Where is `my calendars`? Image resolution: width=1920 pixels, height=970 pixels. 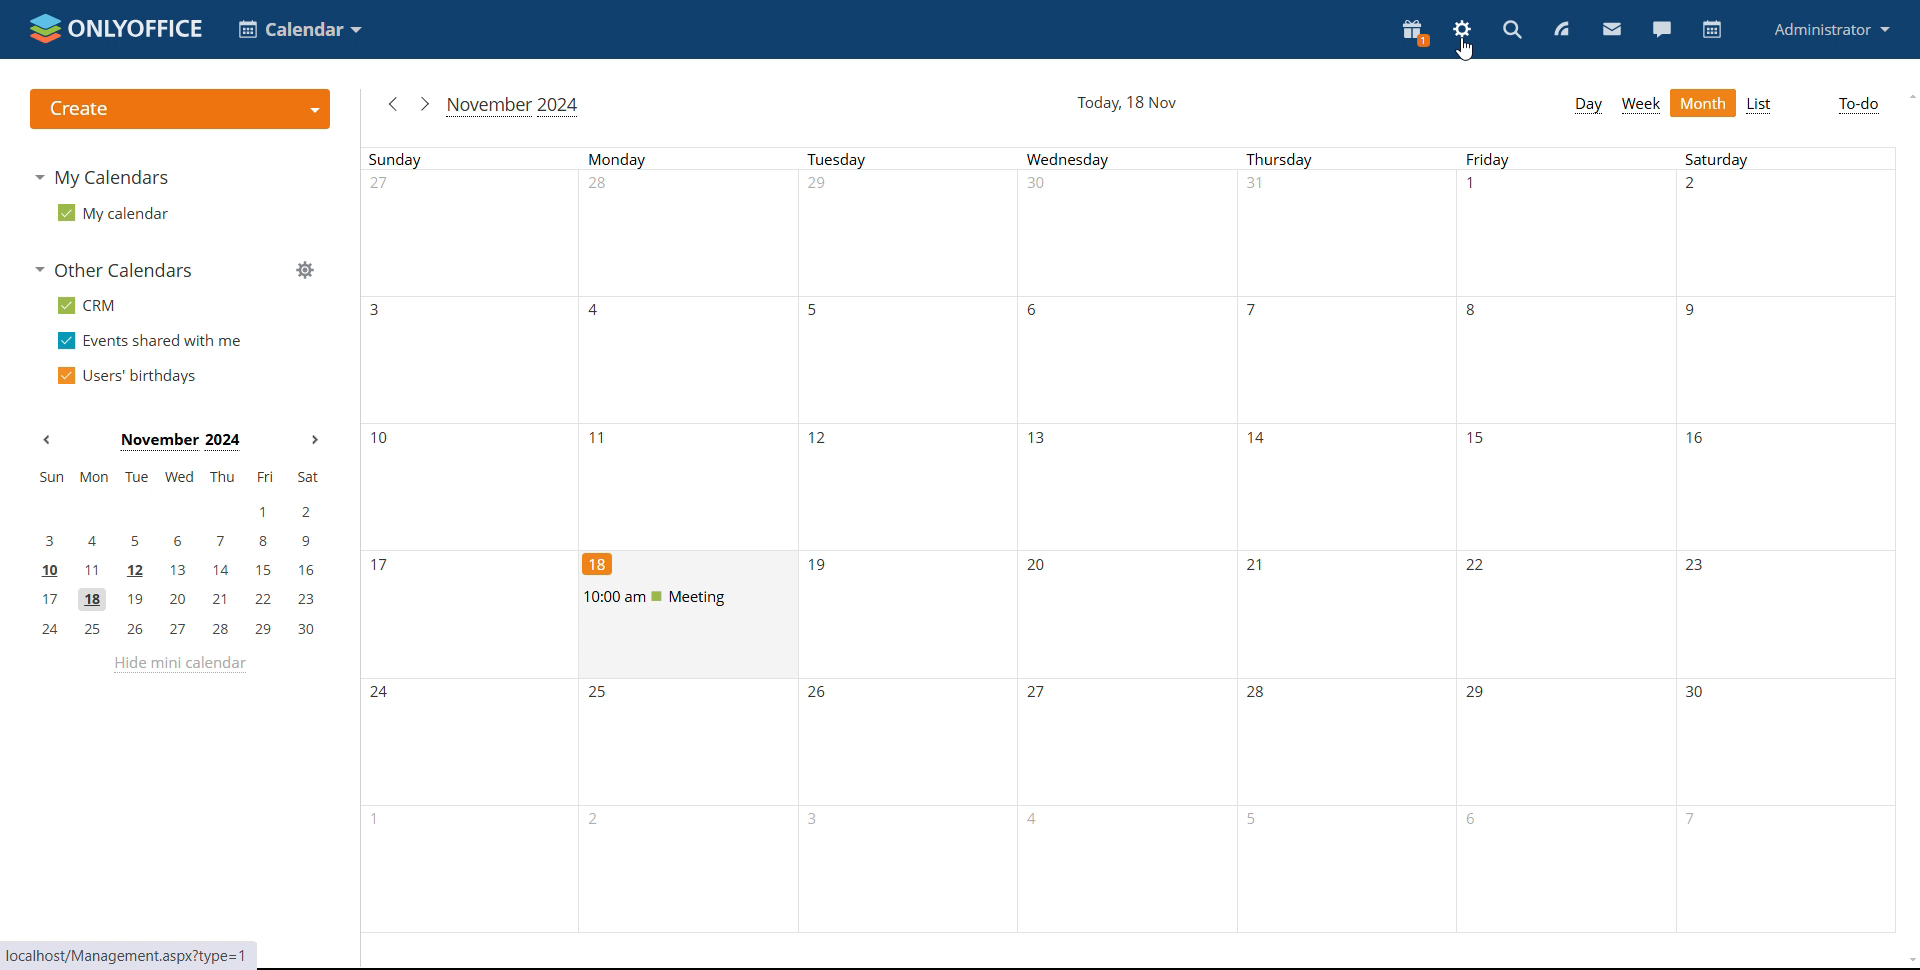 my calendars is located at coordinates (102, 177).